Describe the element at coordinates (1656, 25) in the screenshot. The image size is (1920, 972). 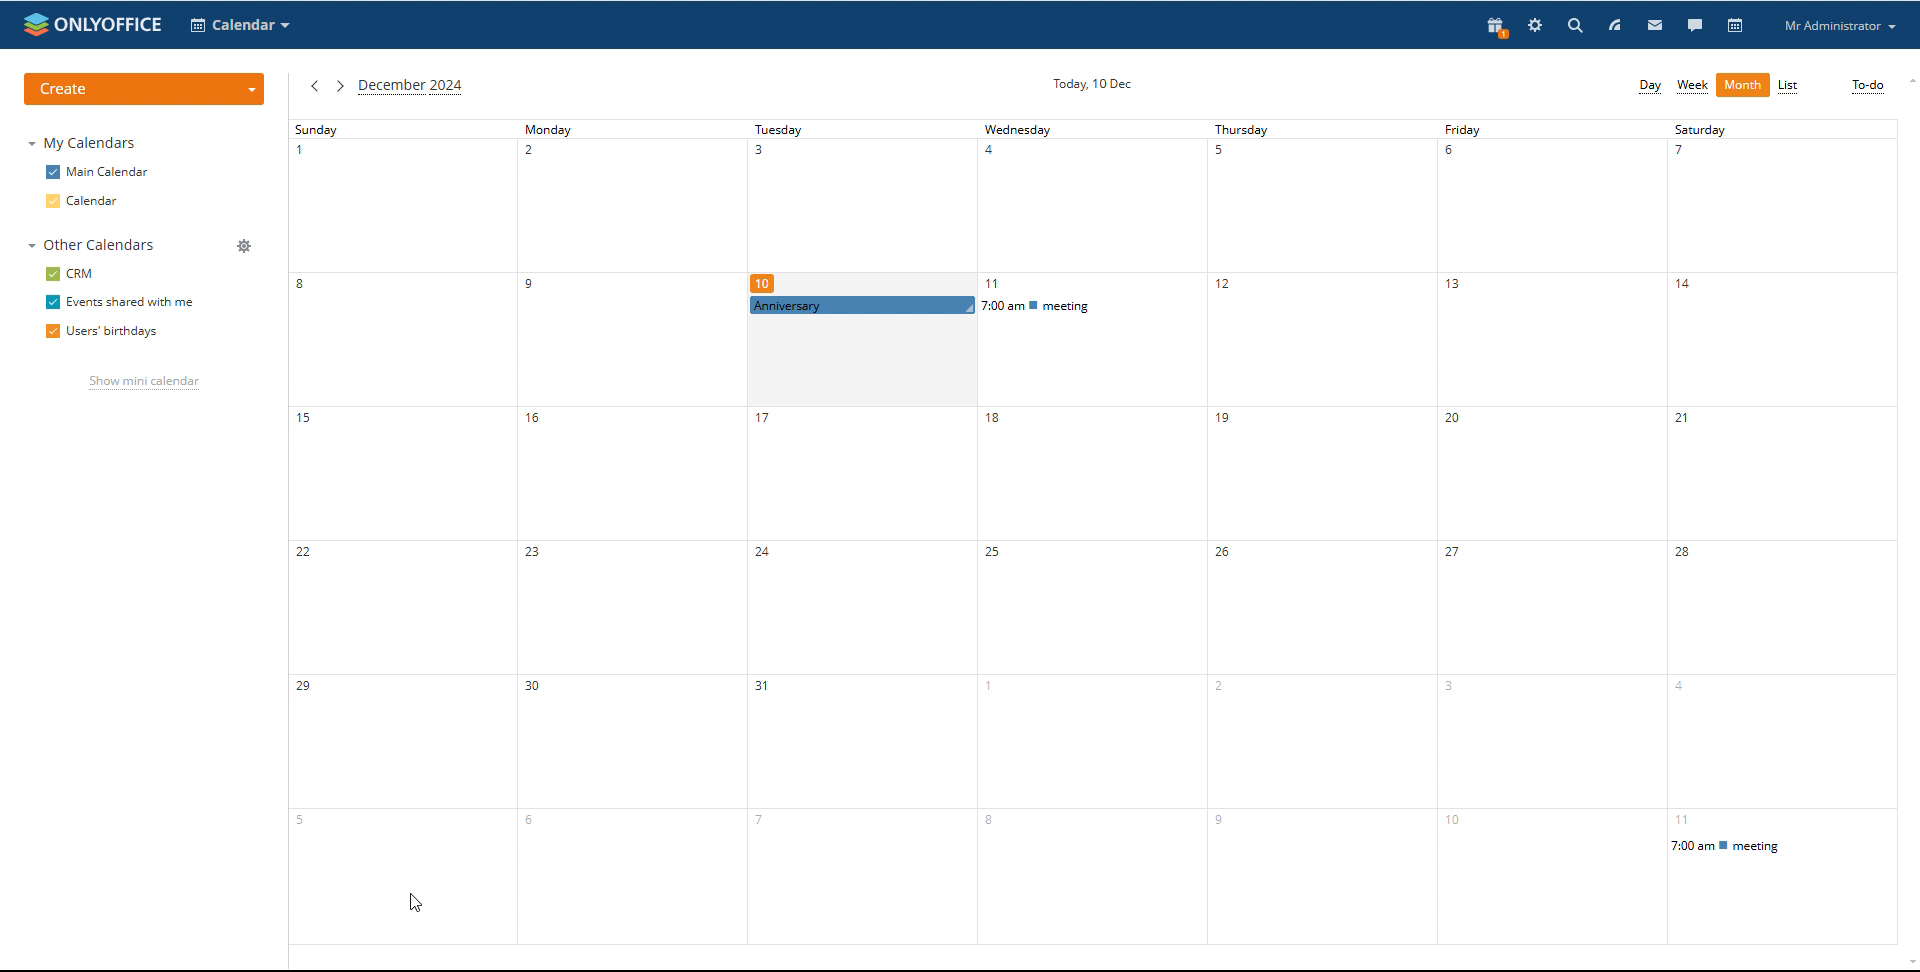
I see `mail` at that location.